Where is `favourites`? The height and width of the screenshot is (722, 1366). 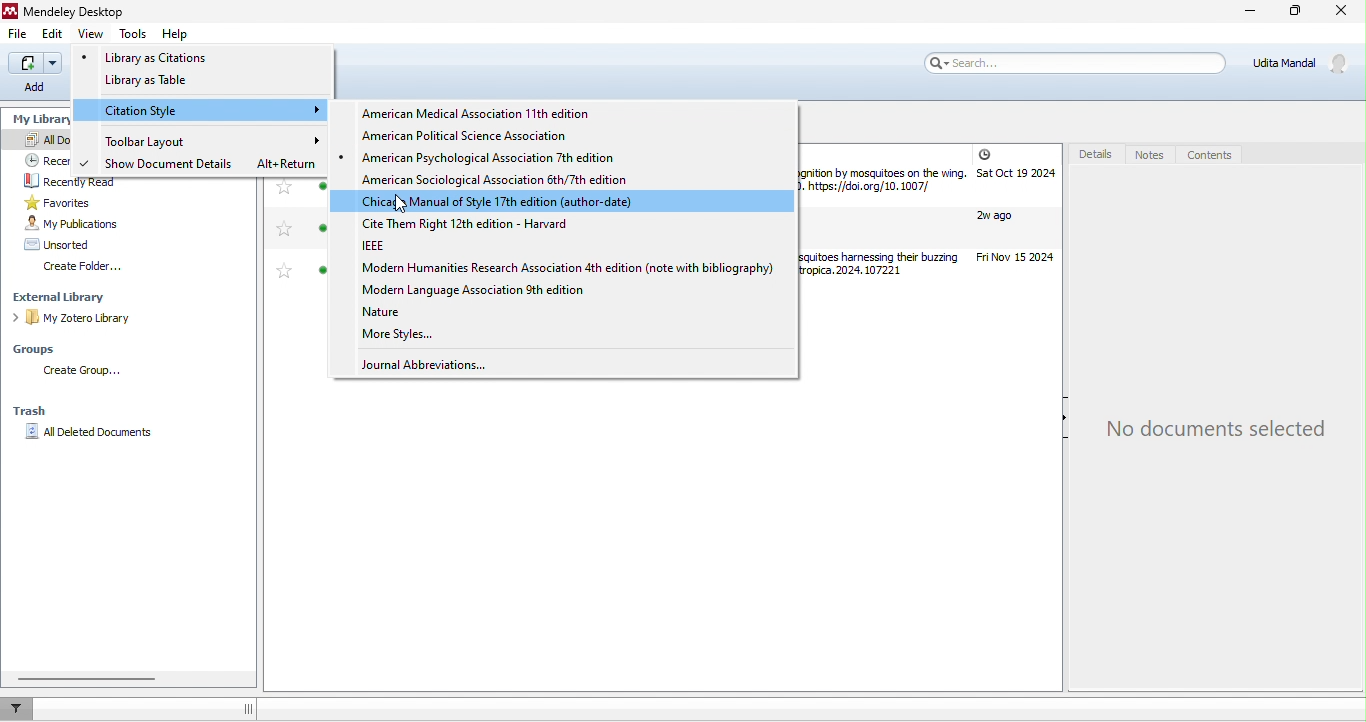 favourites is located at coordinates (280, 236).